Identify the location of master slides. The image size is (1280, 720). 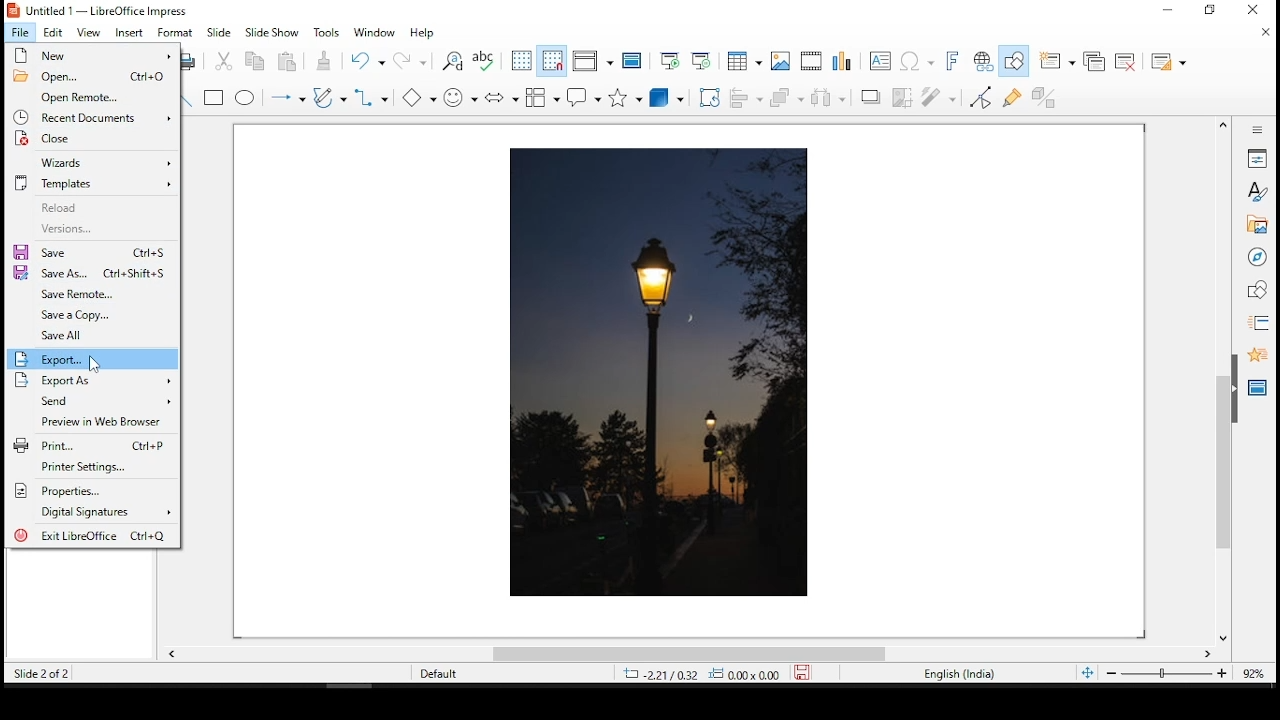
(1259, 387).